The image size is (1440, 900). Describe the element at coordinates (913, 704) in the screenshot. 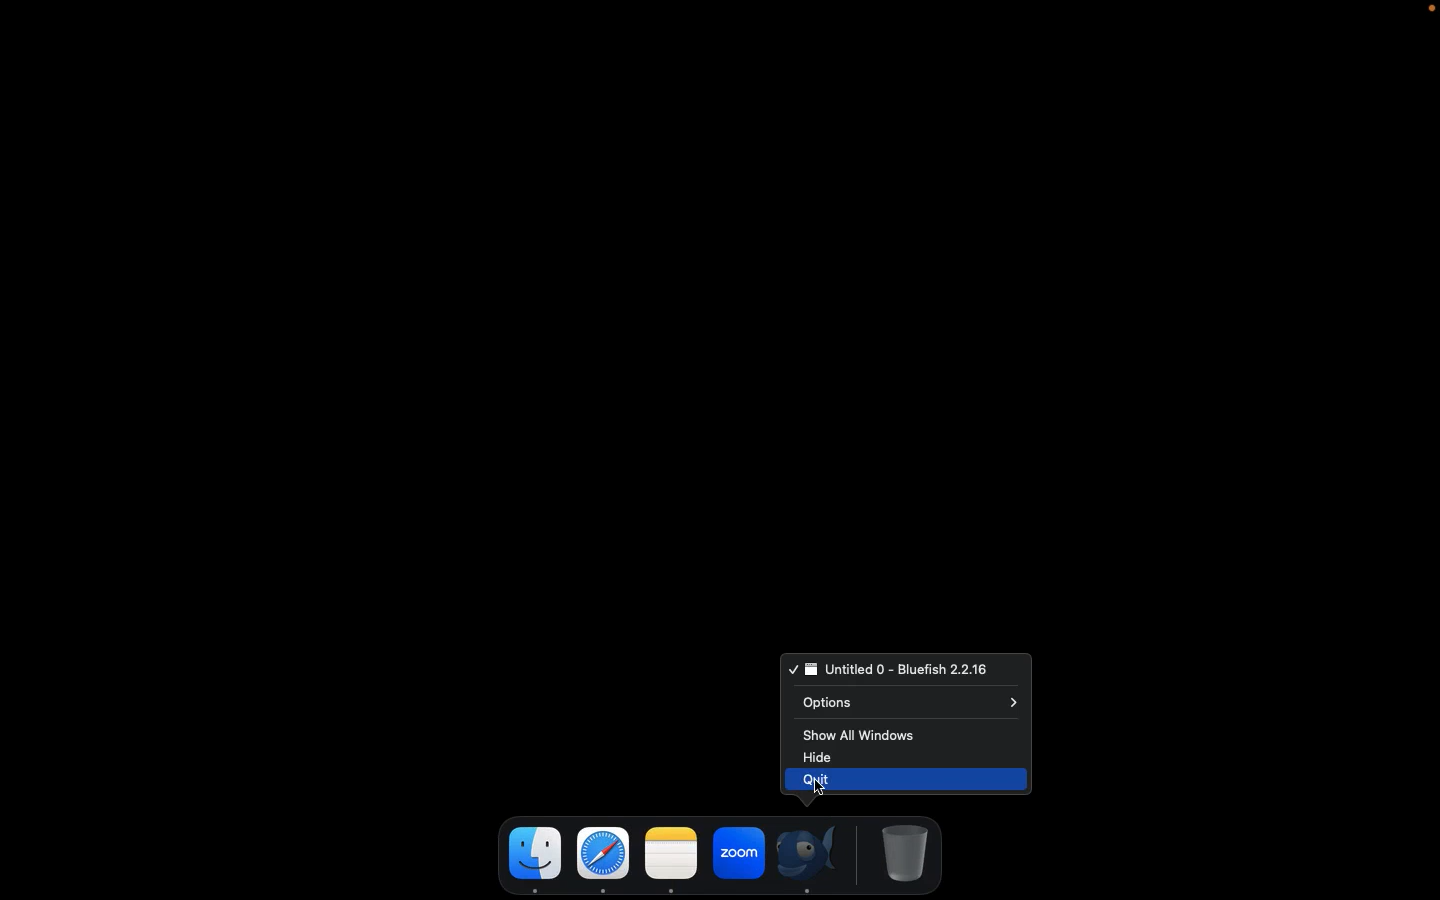

I see `Options` at that location.